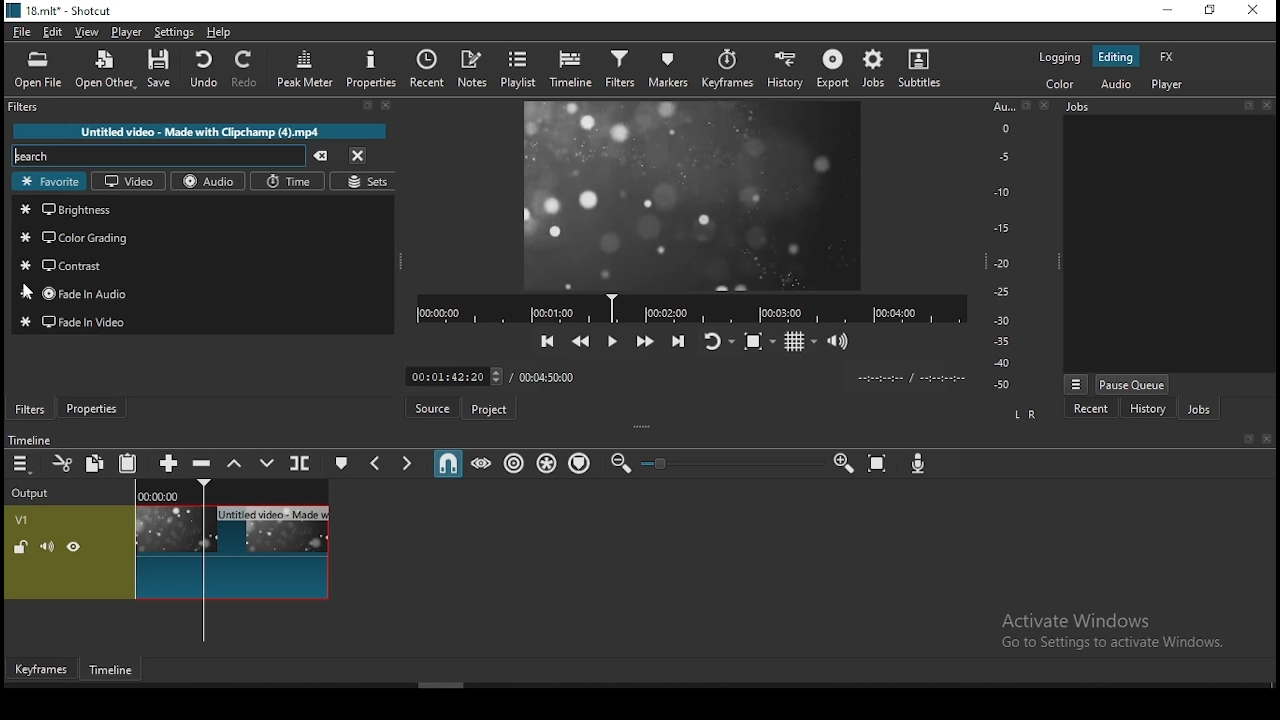 This screenshot has height=720, width=1280. What do you see at coordinates (1118, 85) in the screenshot?
I see `audio` at bounding box center [1118, 85].